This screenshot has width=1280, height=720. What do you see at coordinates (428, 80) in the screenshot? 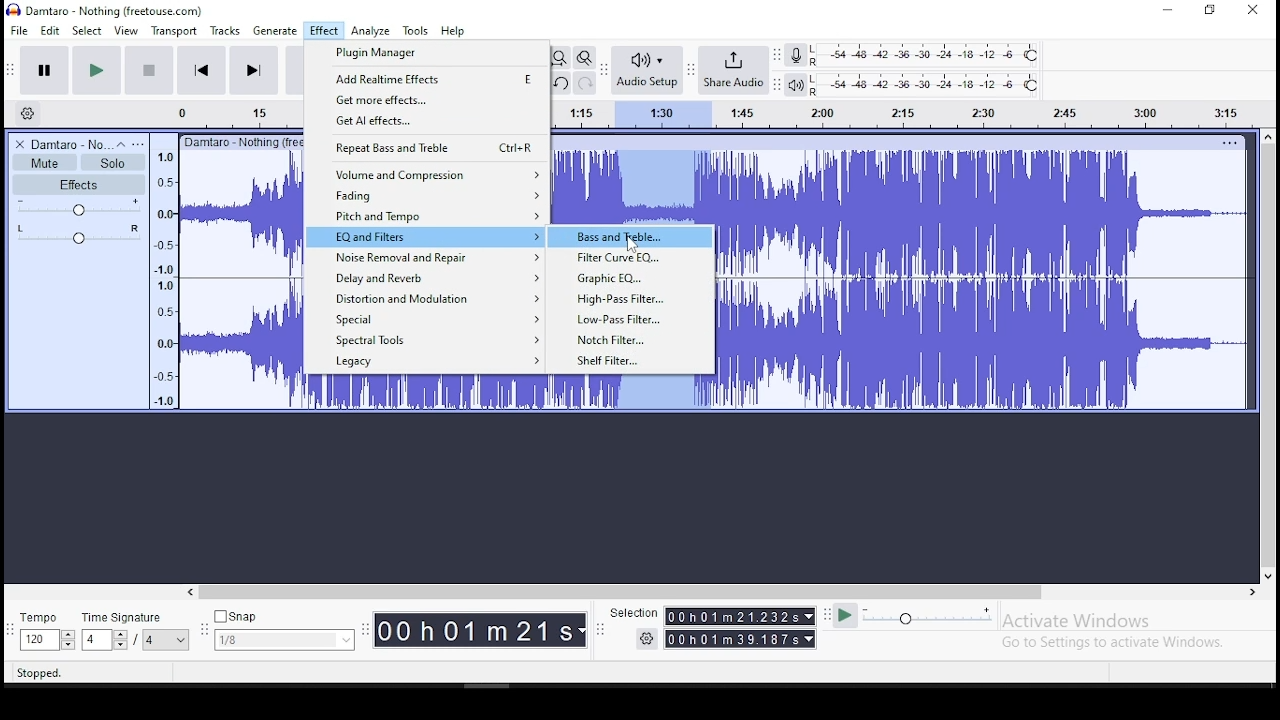
I see `add real time effects` at bounding box center [428, 80].